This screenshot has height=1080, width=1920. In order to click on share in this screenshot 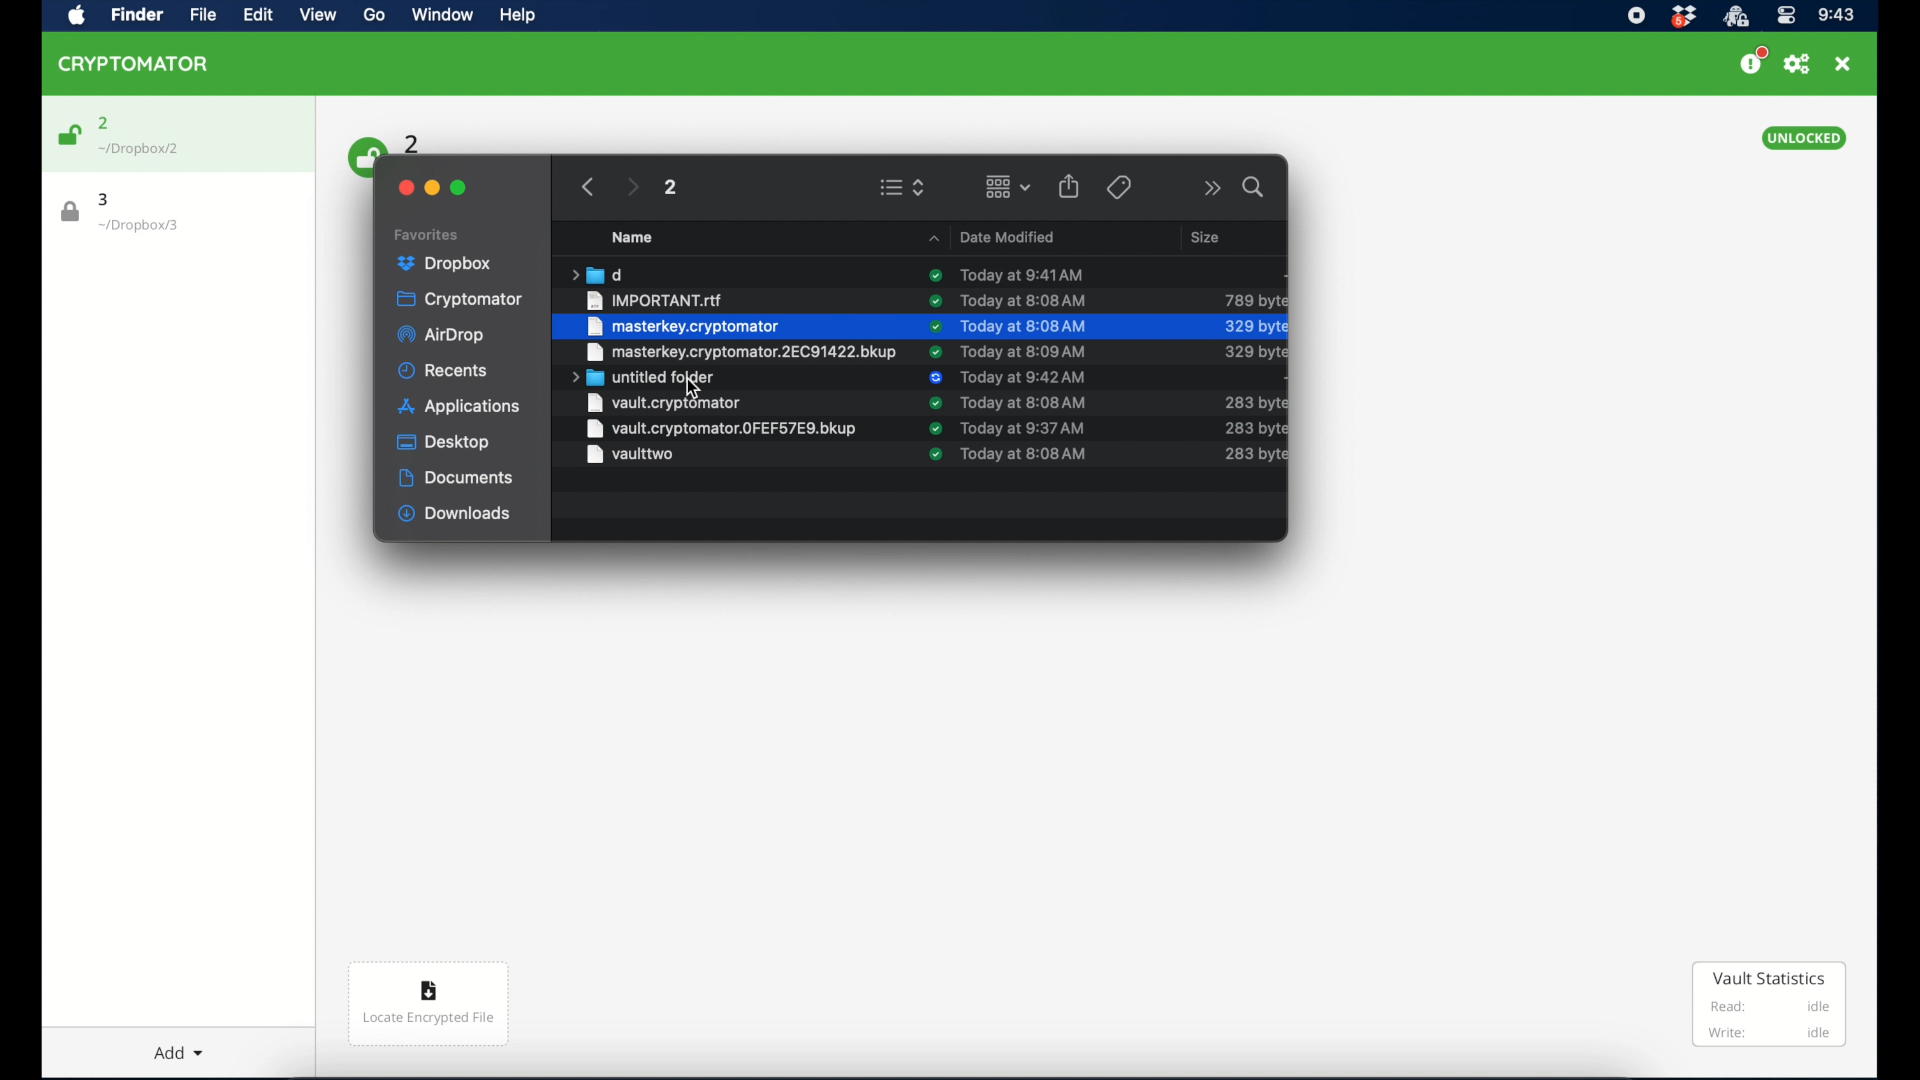, I will do `click(1069, 186)`.